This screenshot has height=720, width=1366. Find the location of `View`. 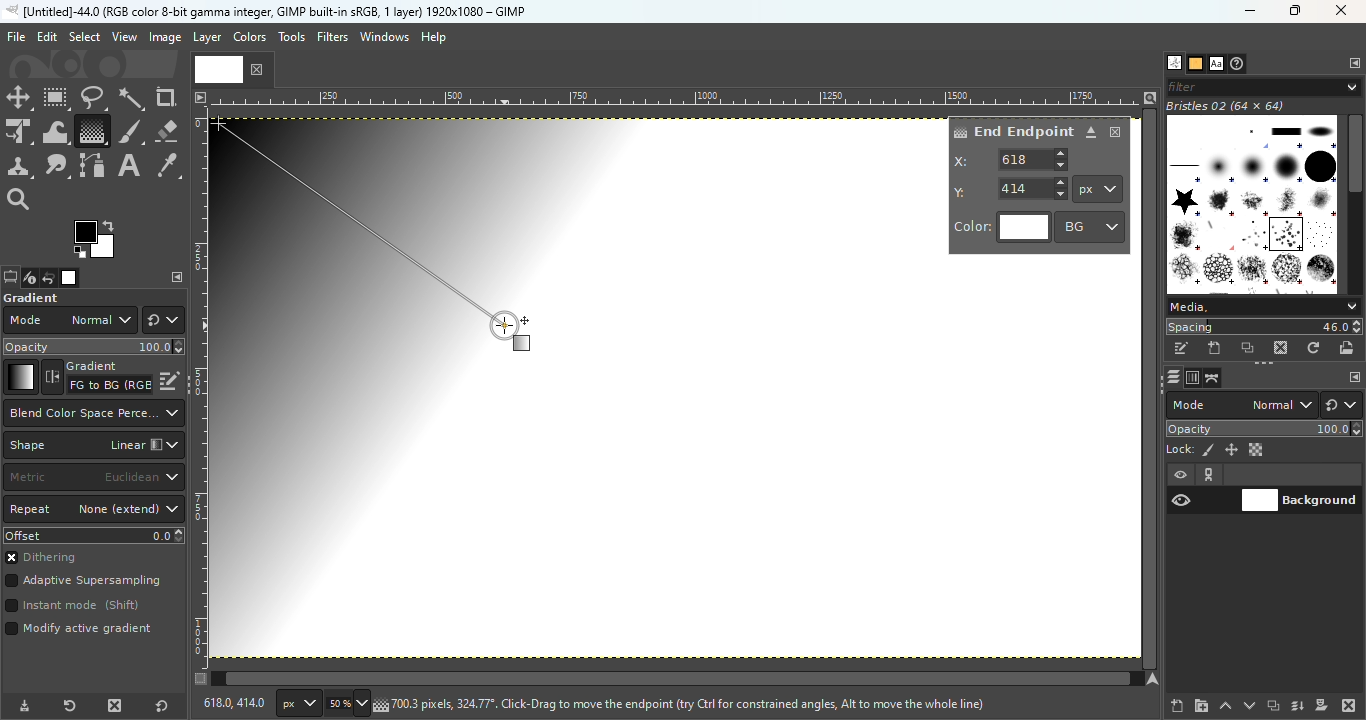

View is located at coordinates (125, 37).